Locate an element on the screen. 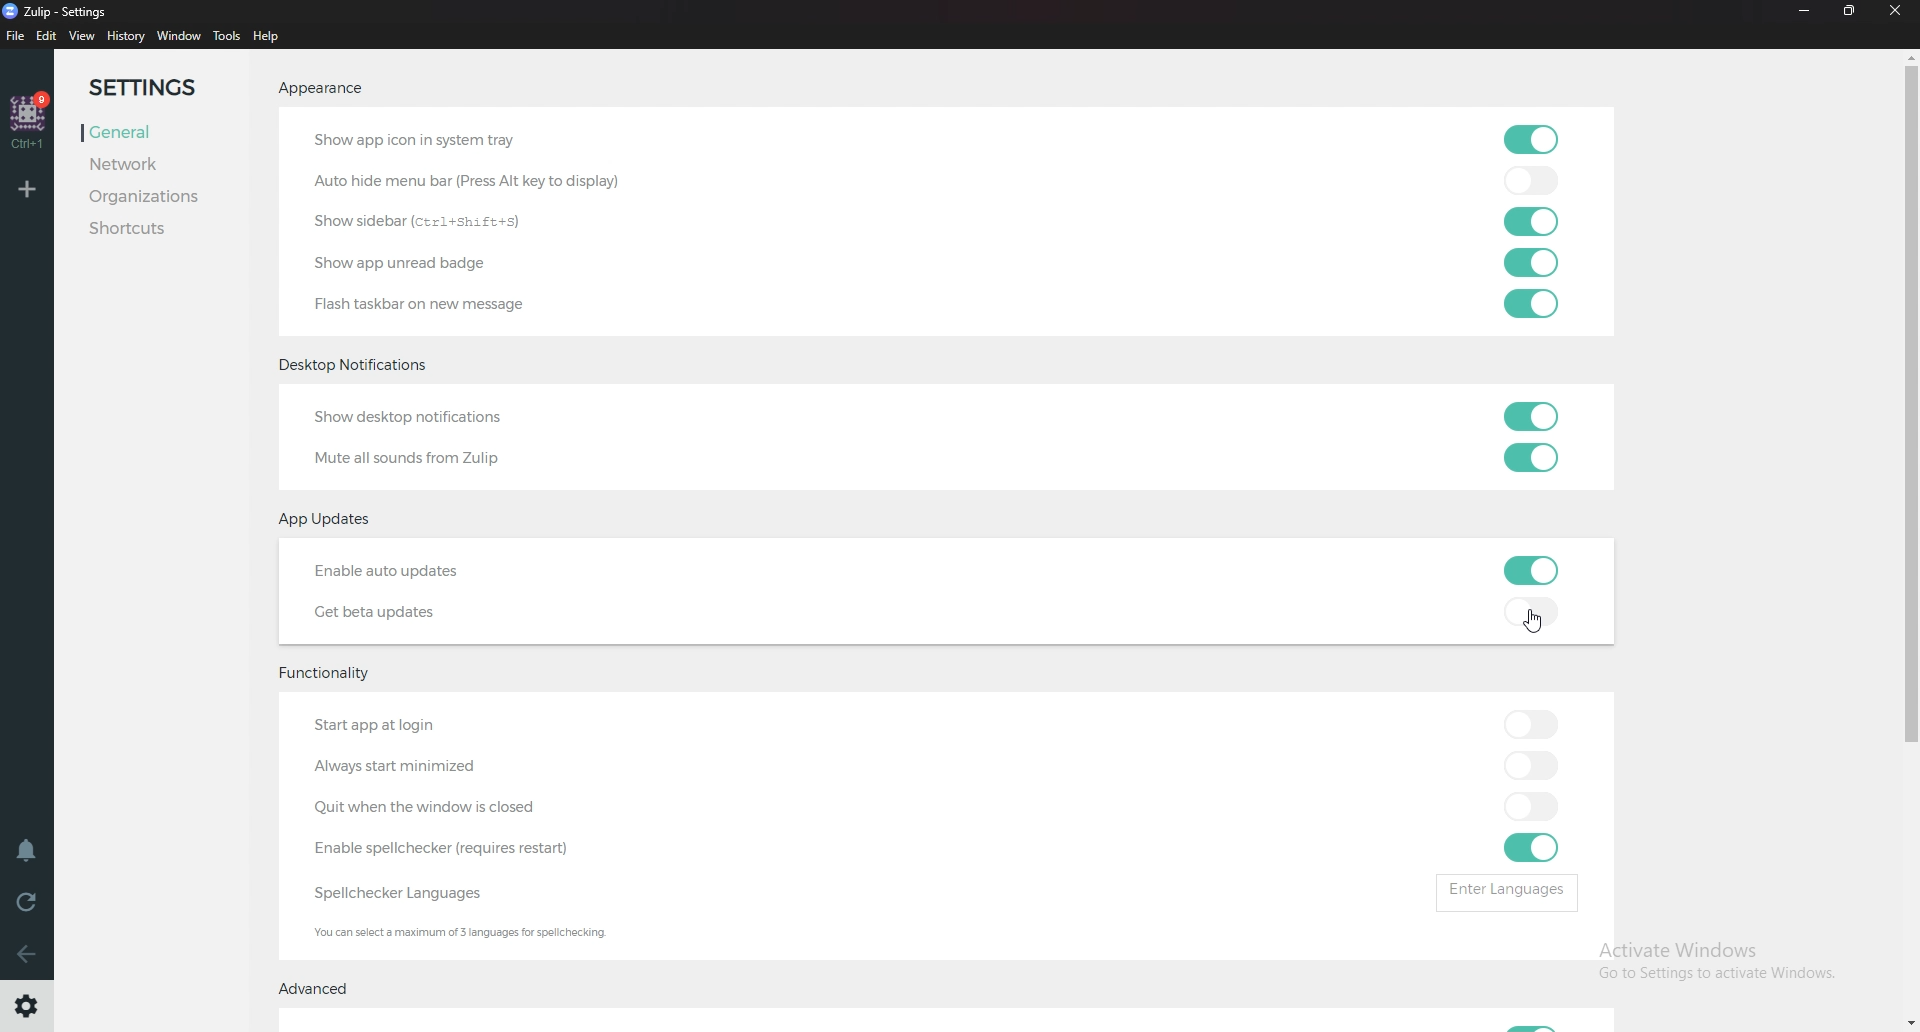 The image size is (1920, 1032). Info is located at coordinates (510, 930).